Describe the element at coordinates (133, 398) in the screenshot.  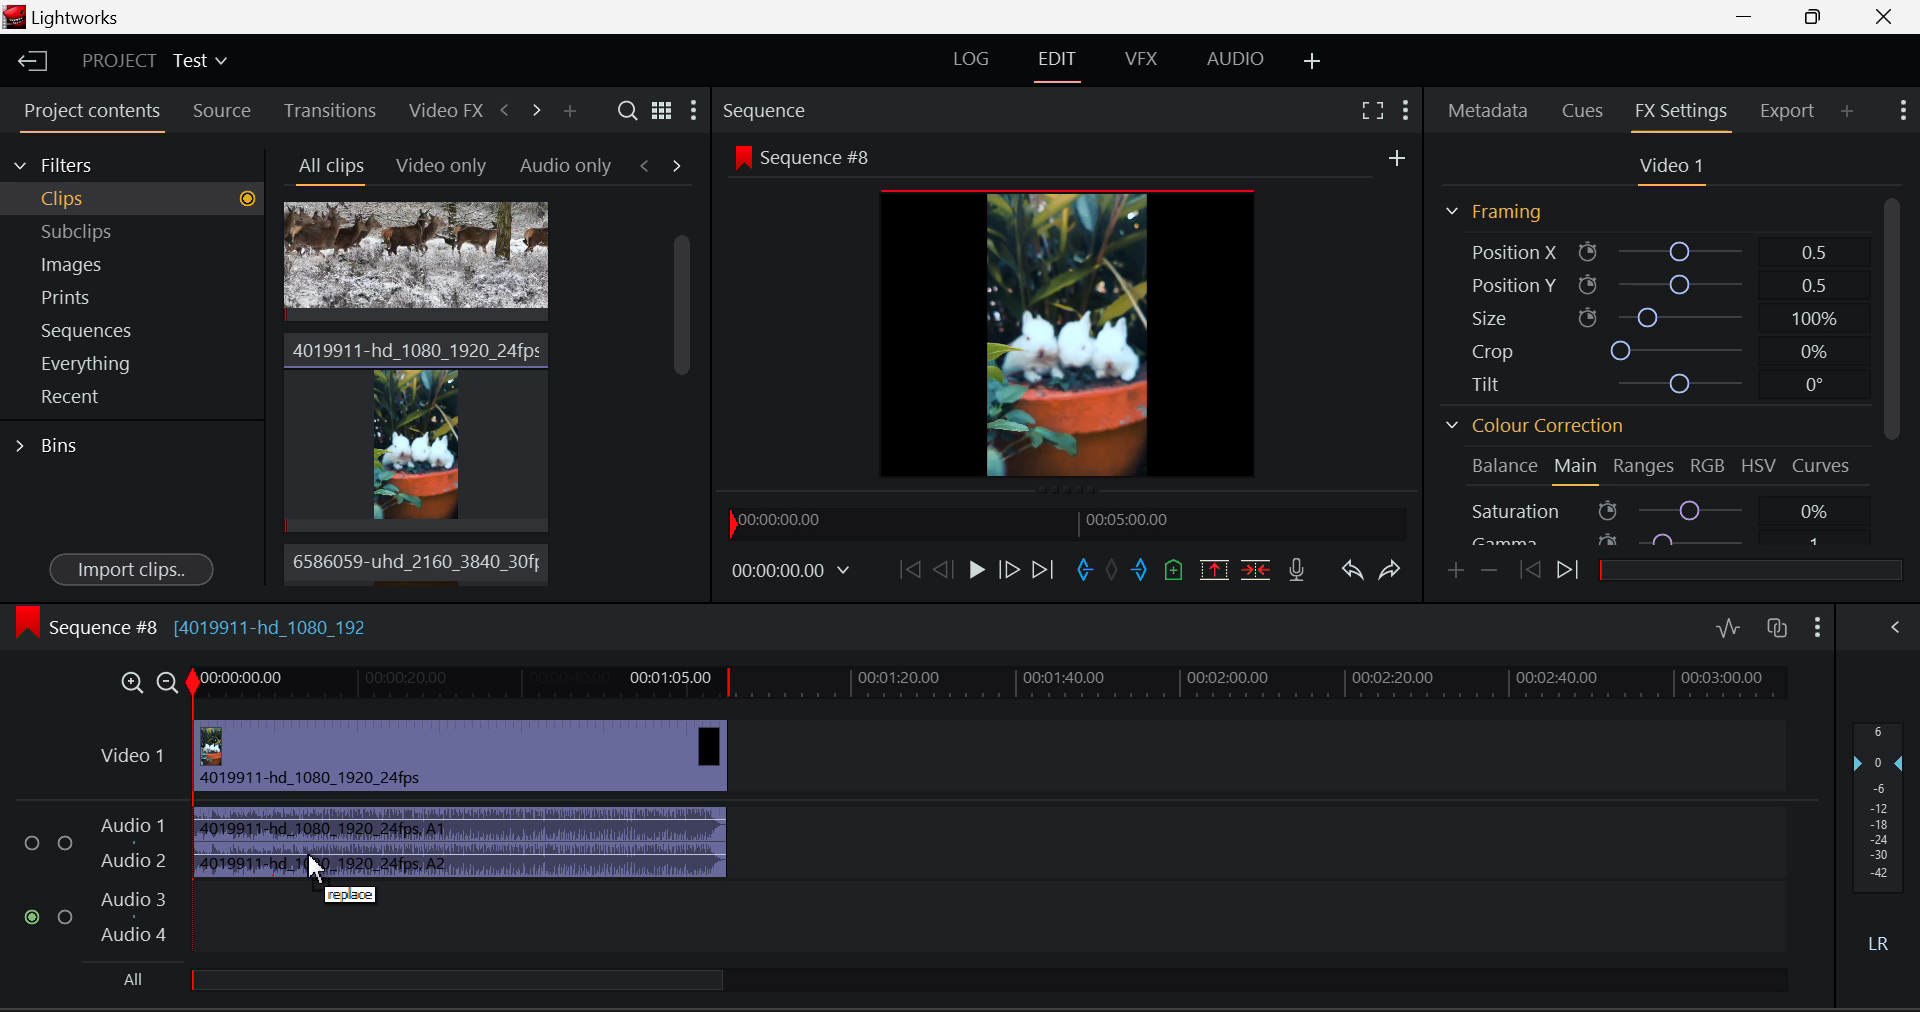
I see `Recent` at that location.